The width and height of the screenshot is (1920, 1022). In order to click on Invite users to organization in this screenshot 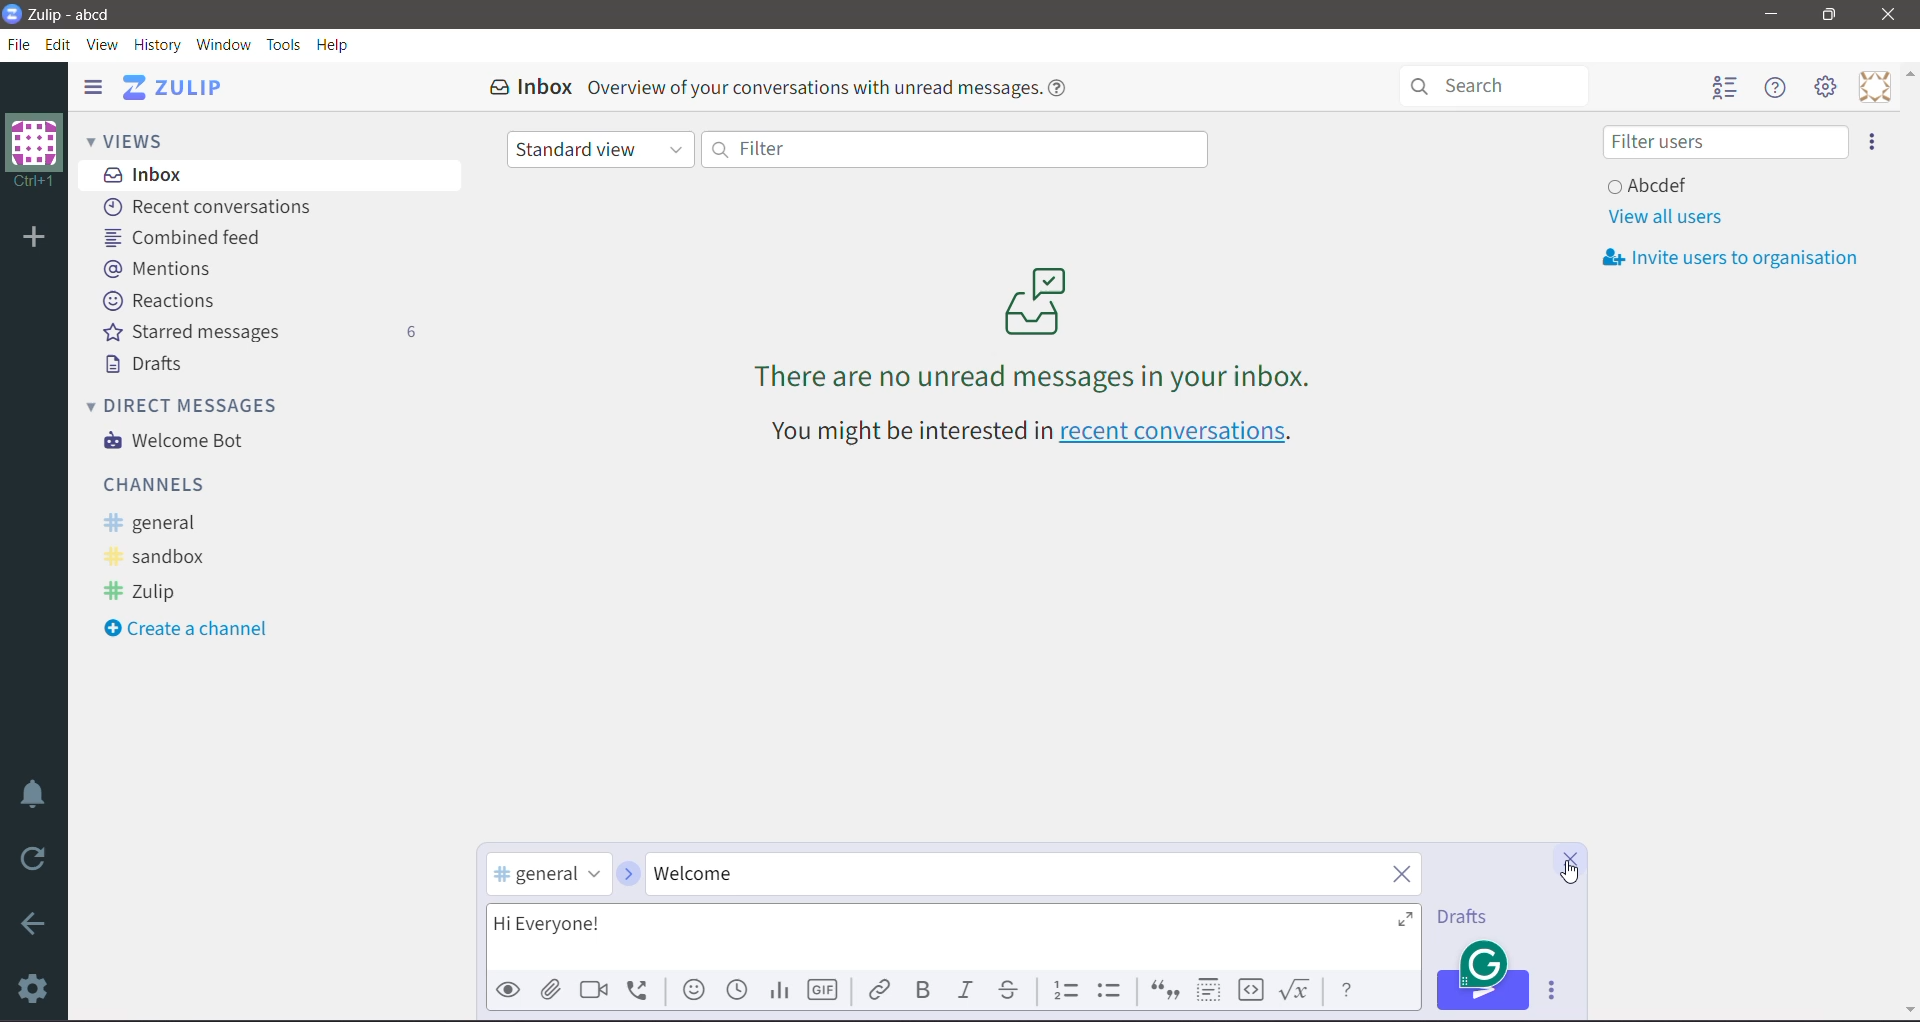, I will do `click(1873, 142)`.